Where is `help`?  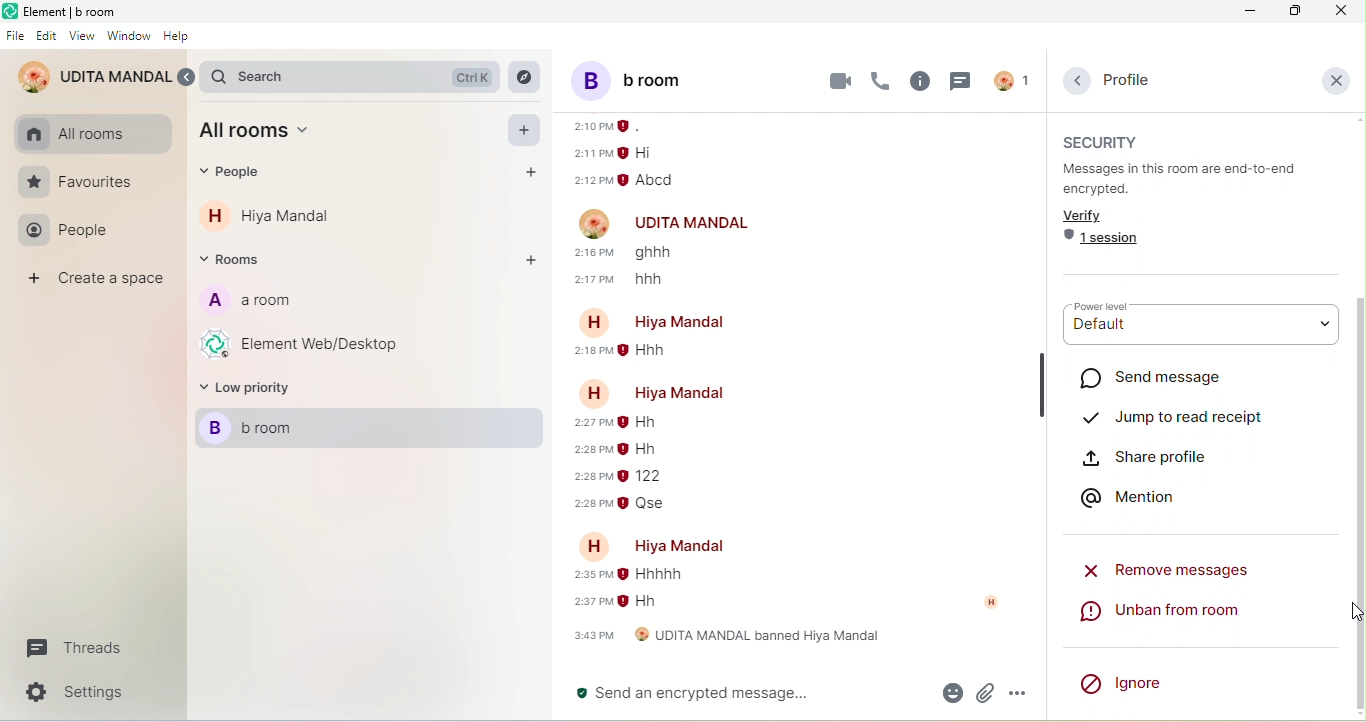
help is located at coordinates (175, 37).